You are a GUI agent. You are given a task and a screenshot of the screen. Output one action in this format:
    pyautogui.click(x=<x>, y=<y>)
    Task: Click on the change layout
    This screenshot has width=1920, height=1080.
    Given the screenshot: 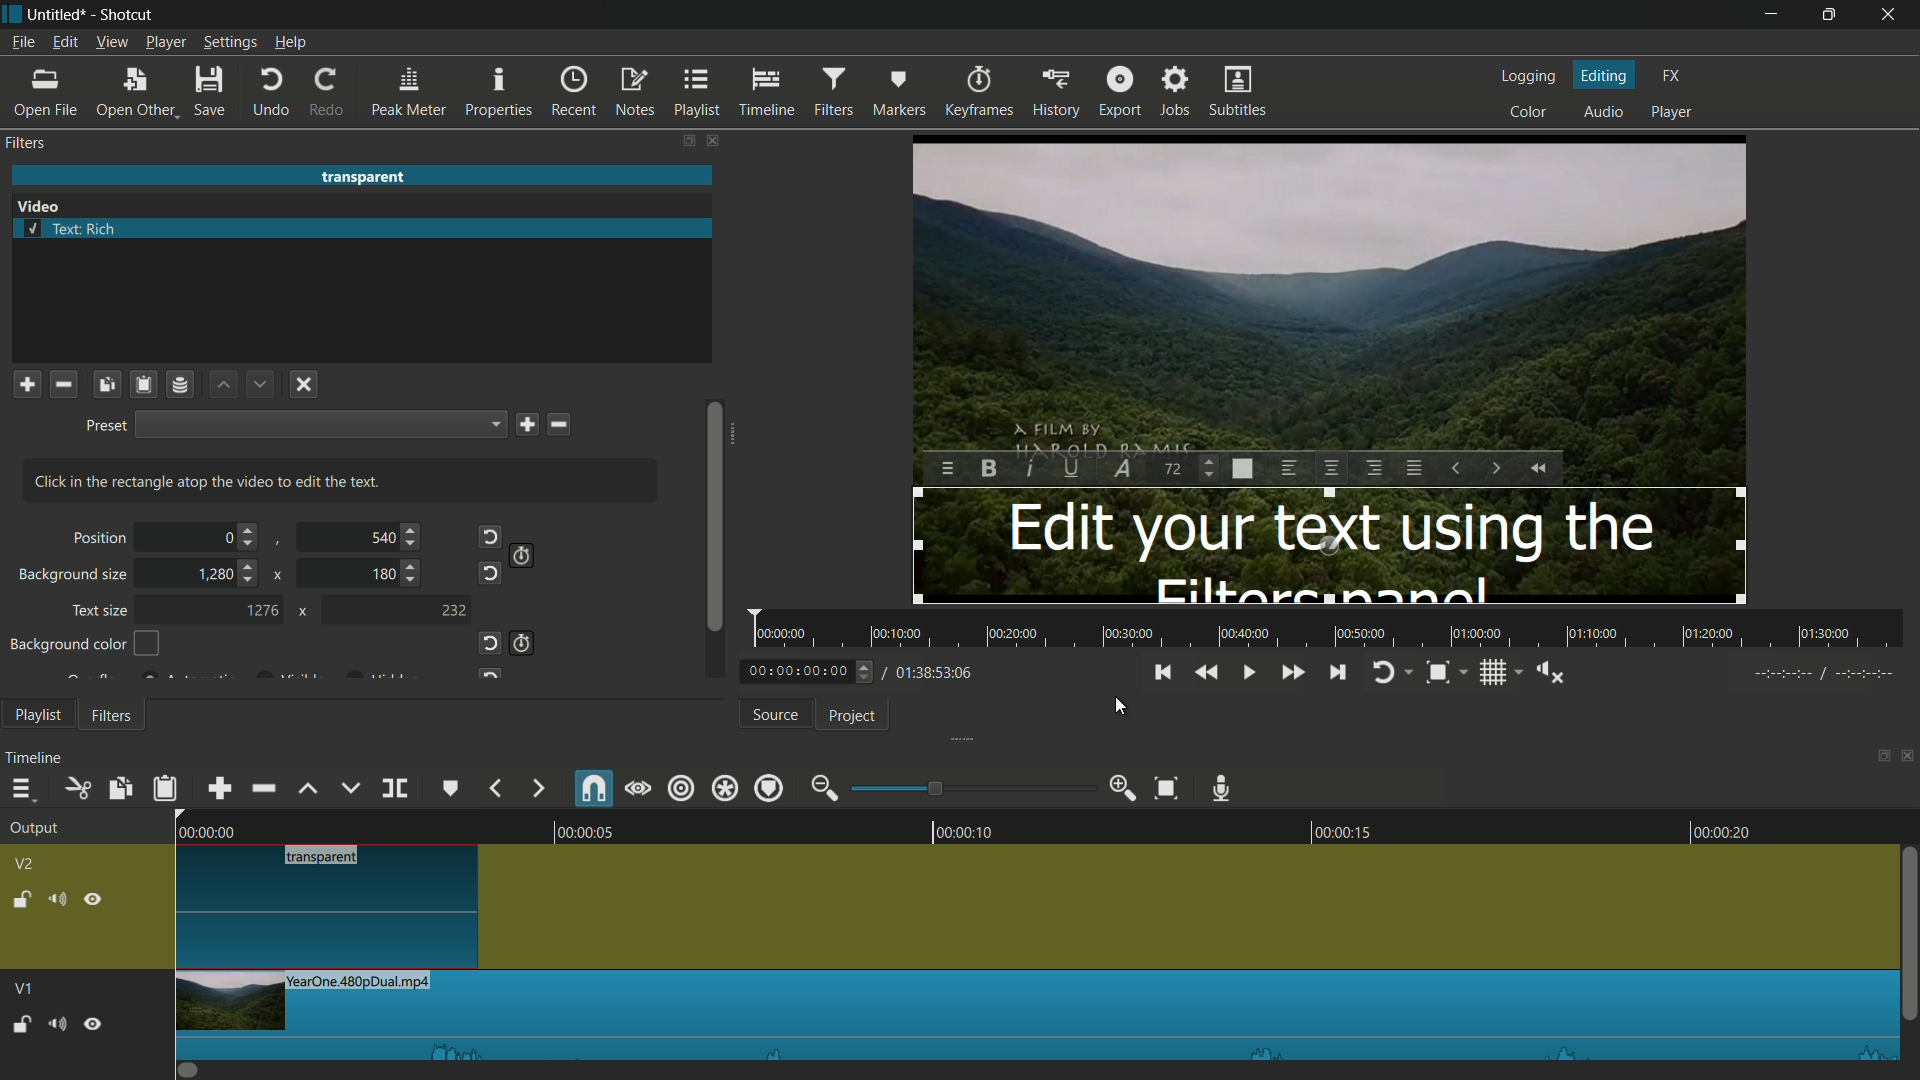 What is the action you would take?
    pyautogui.click(x=687, y=140)
    